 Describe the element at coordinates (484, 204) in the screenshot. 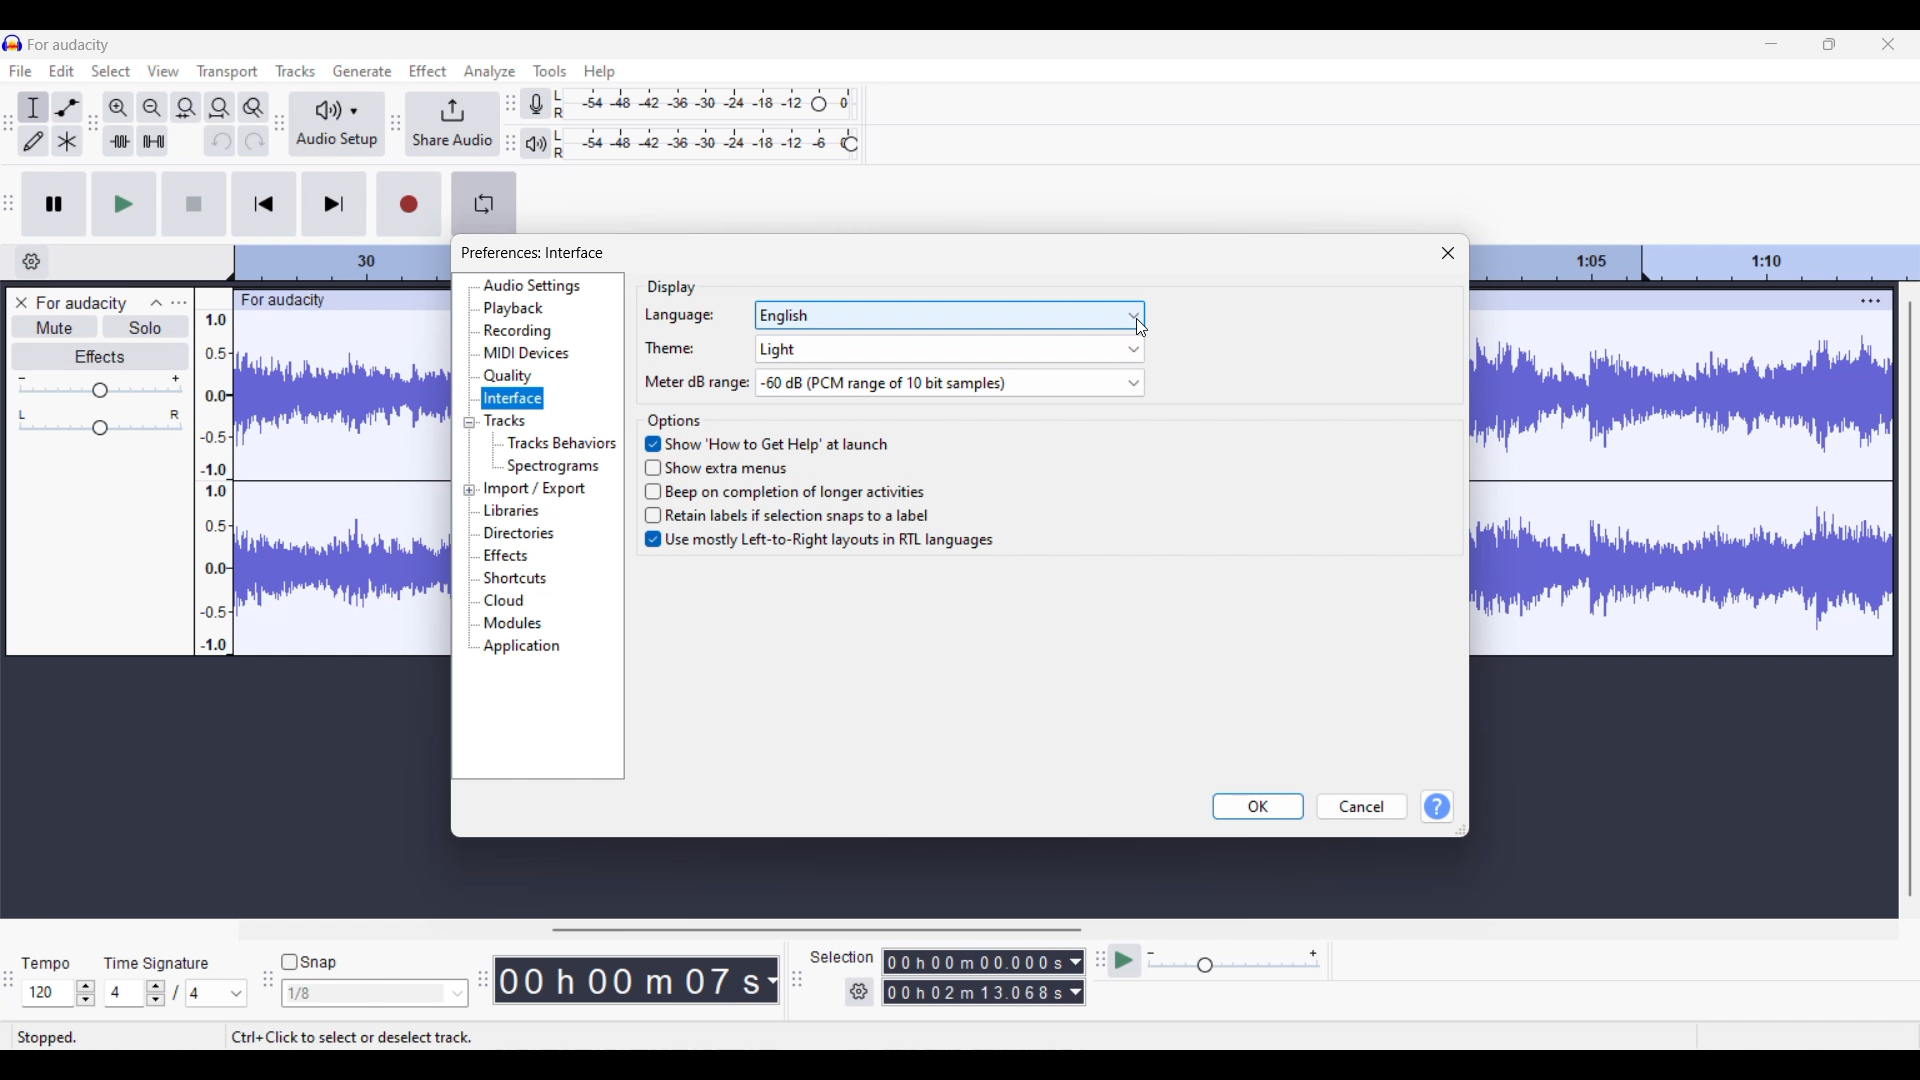

I see `Enable looping` at that location.